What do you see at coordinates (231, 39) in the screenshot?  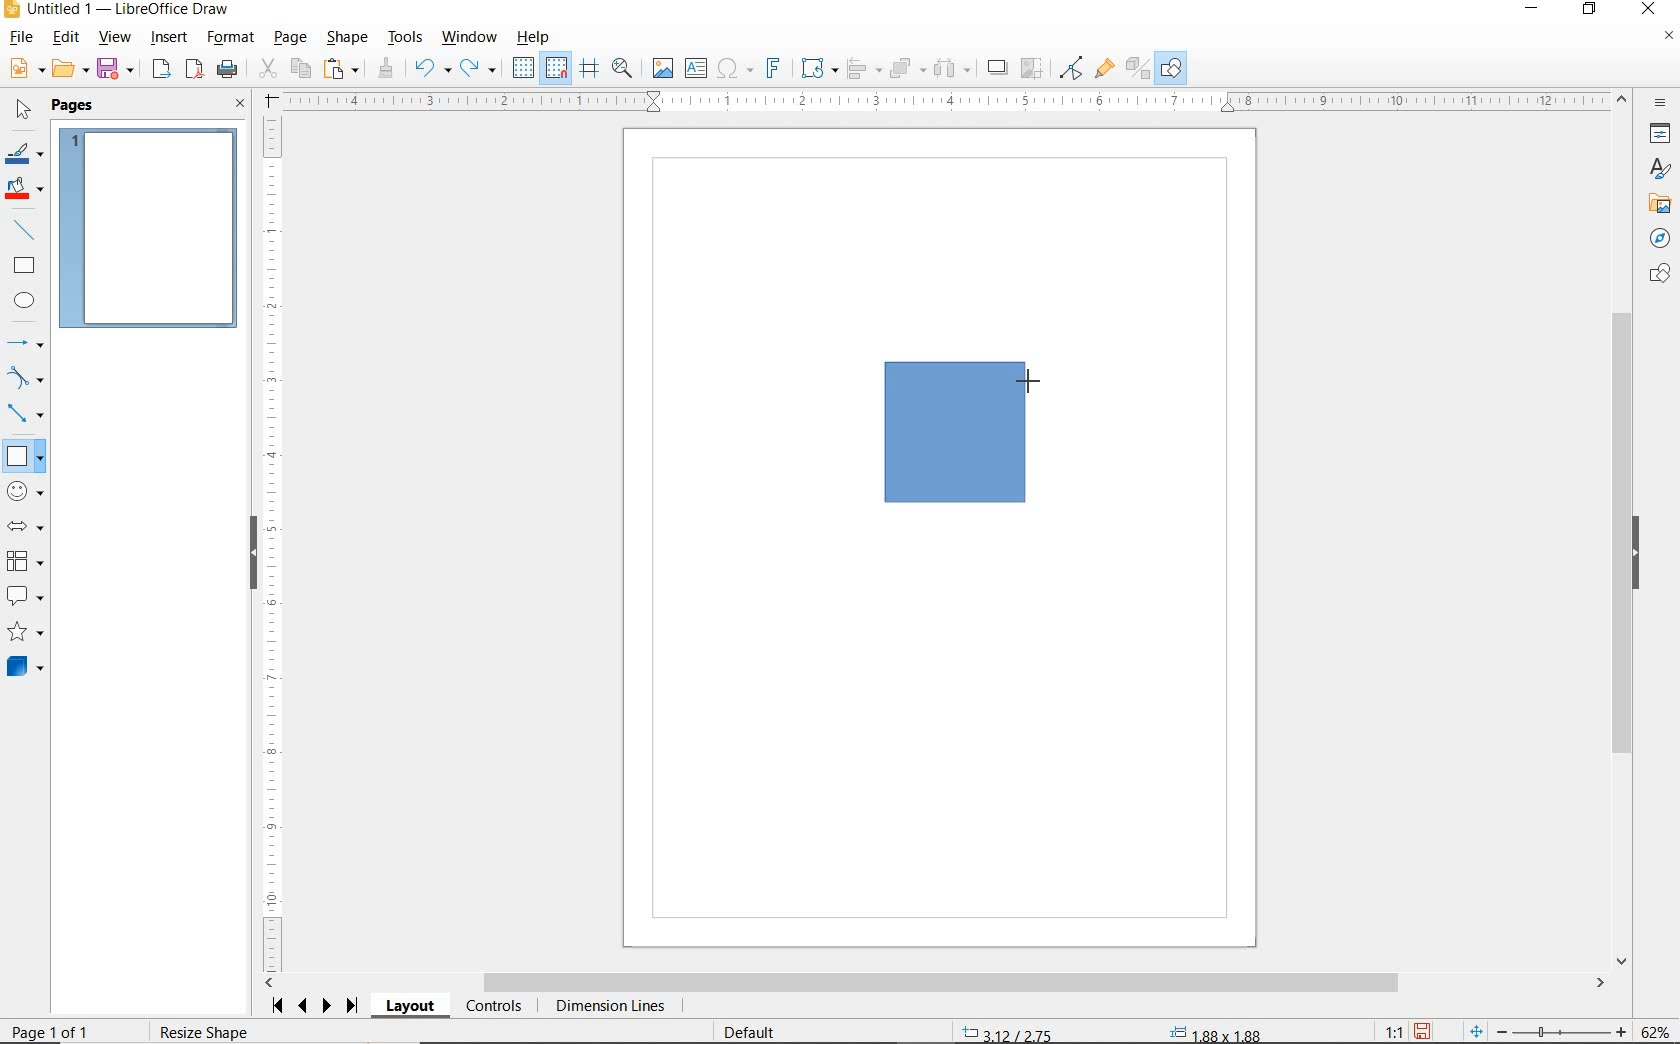 I see `FORMAT` at bounding box center [231, 39].